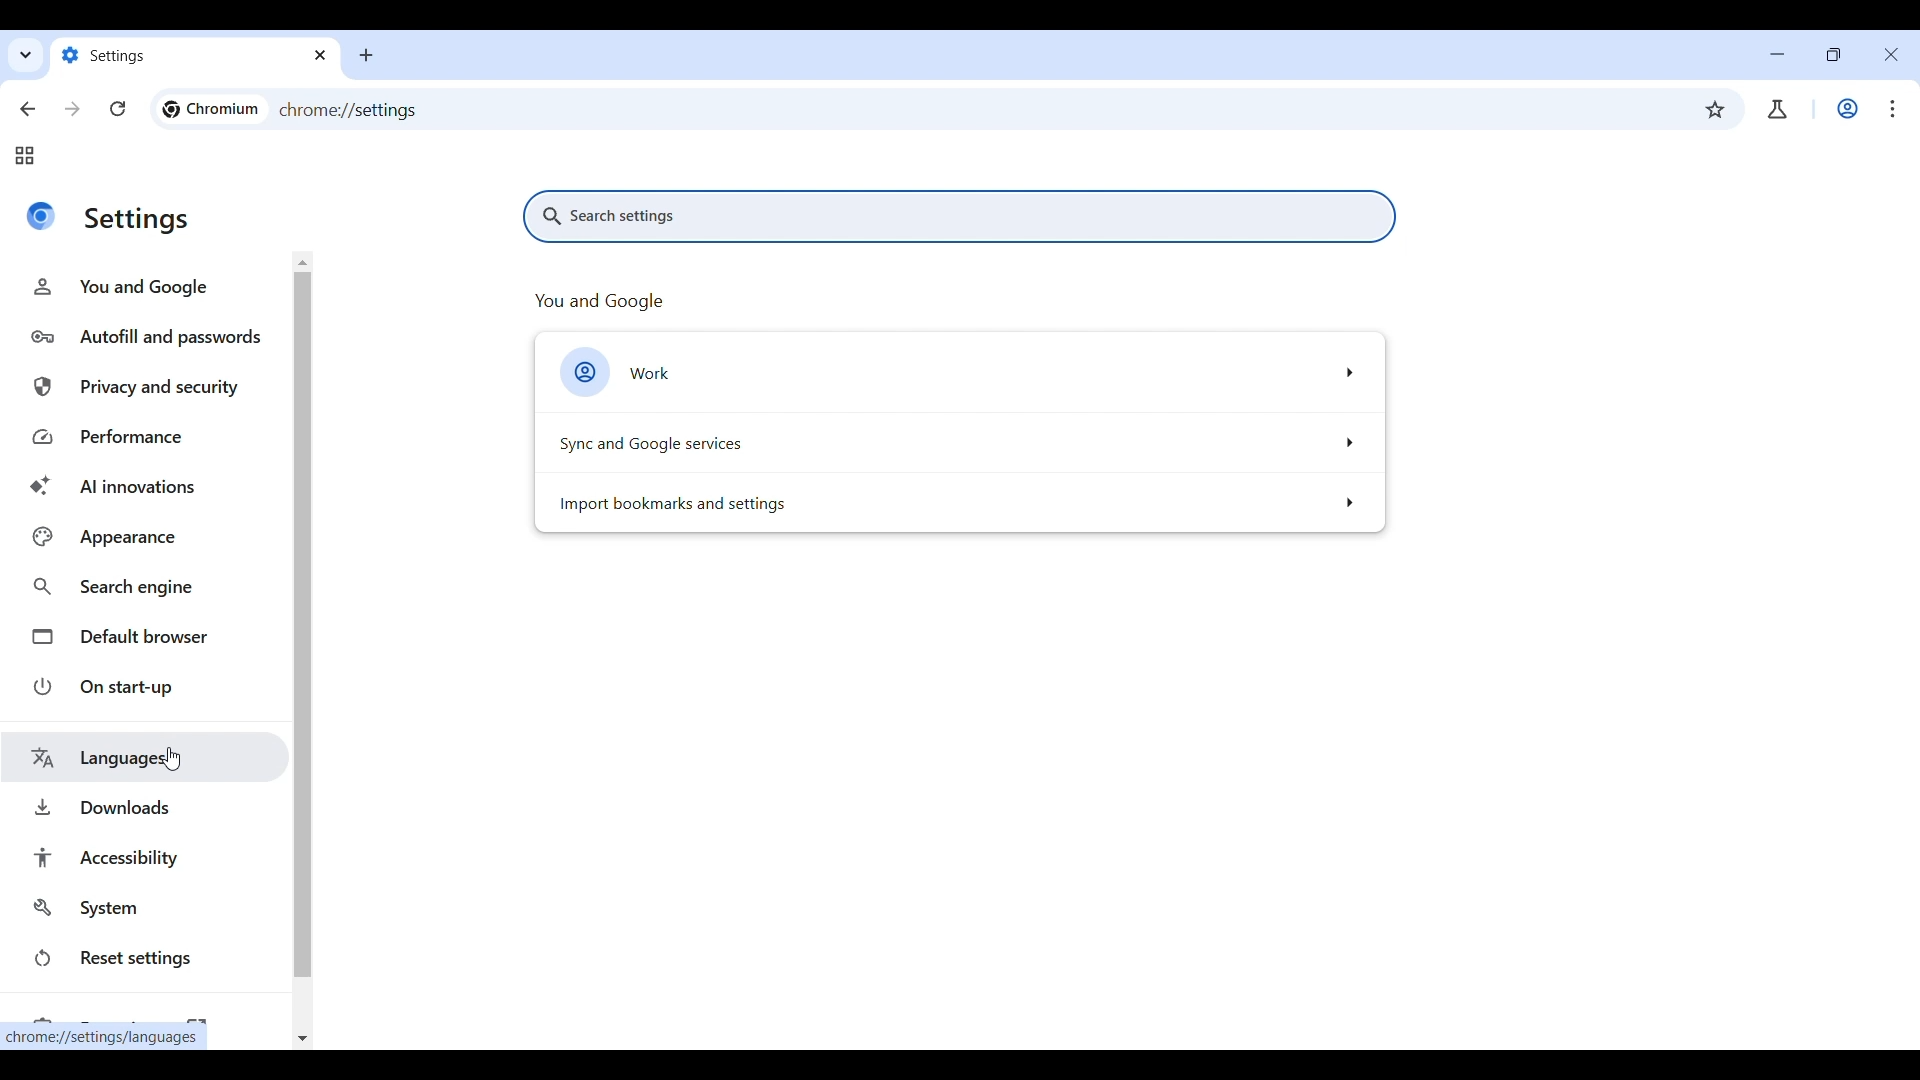  What do you see at coordinates (1777, 54) in the screenshot?
I see `Minimize` at bounding box center [1777, 54].